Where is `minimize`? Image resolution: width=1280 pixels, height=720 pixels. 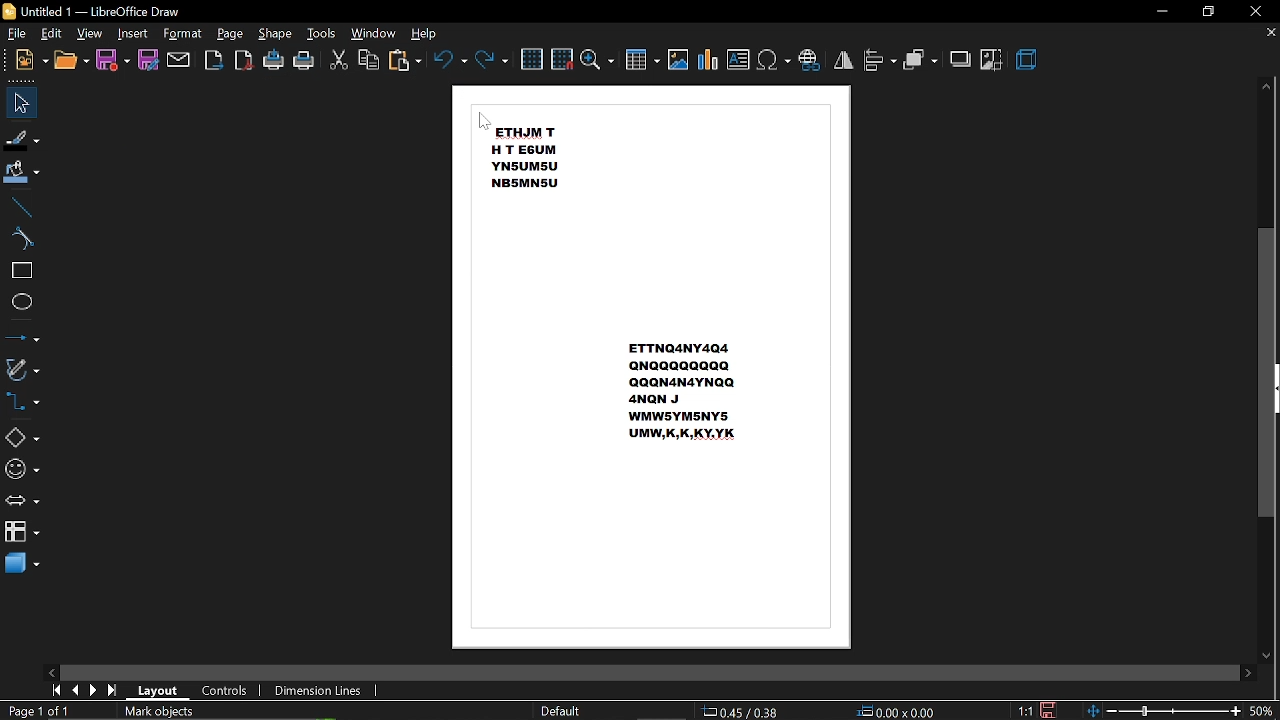 minimize is located at coordinates (1161, 10).